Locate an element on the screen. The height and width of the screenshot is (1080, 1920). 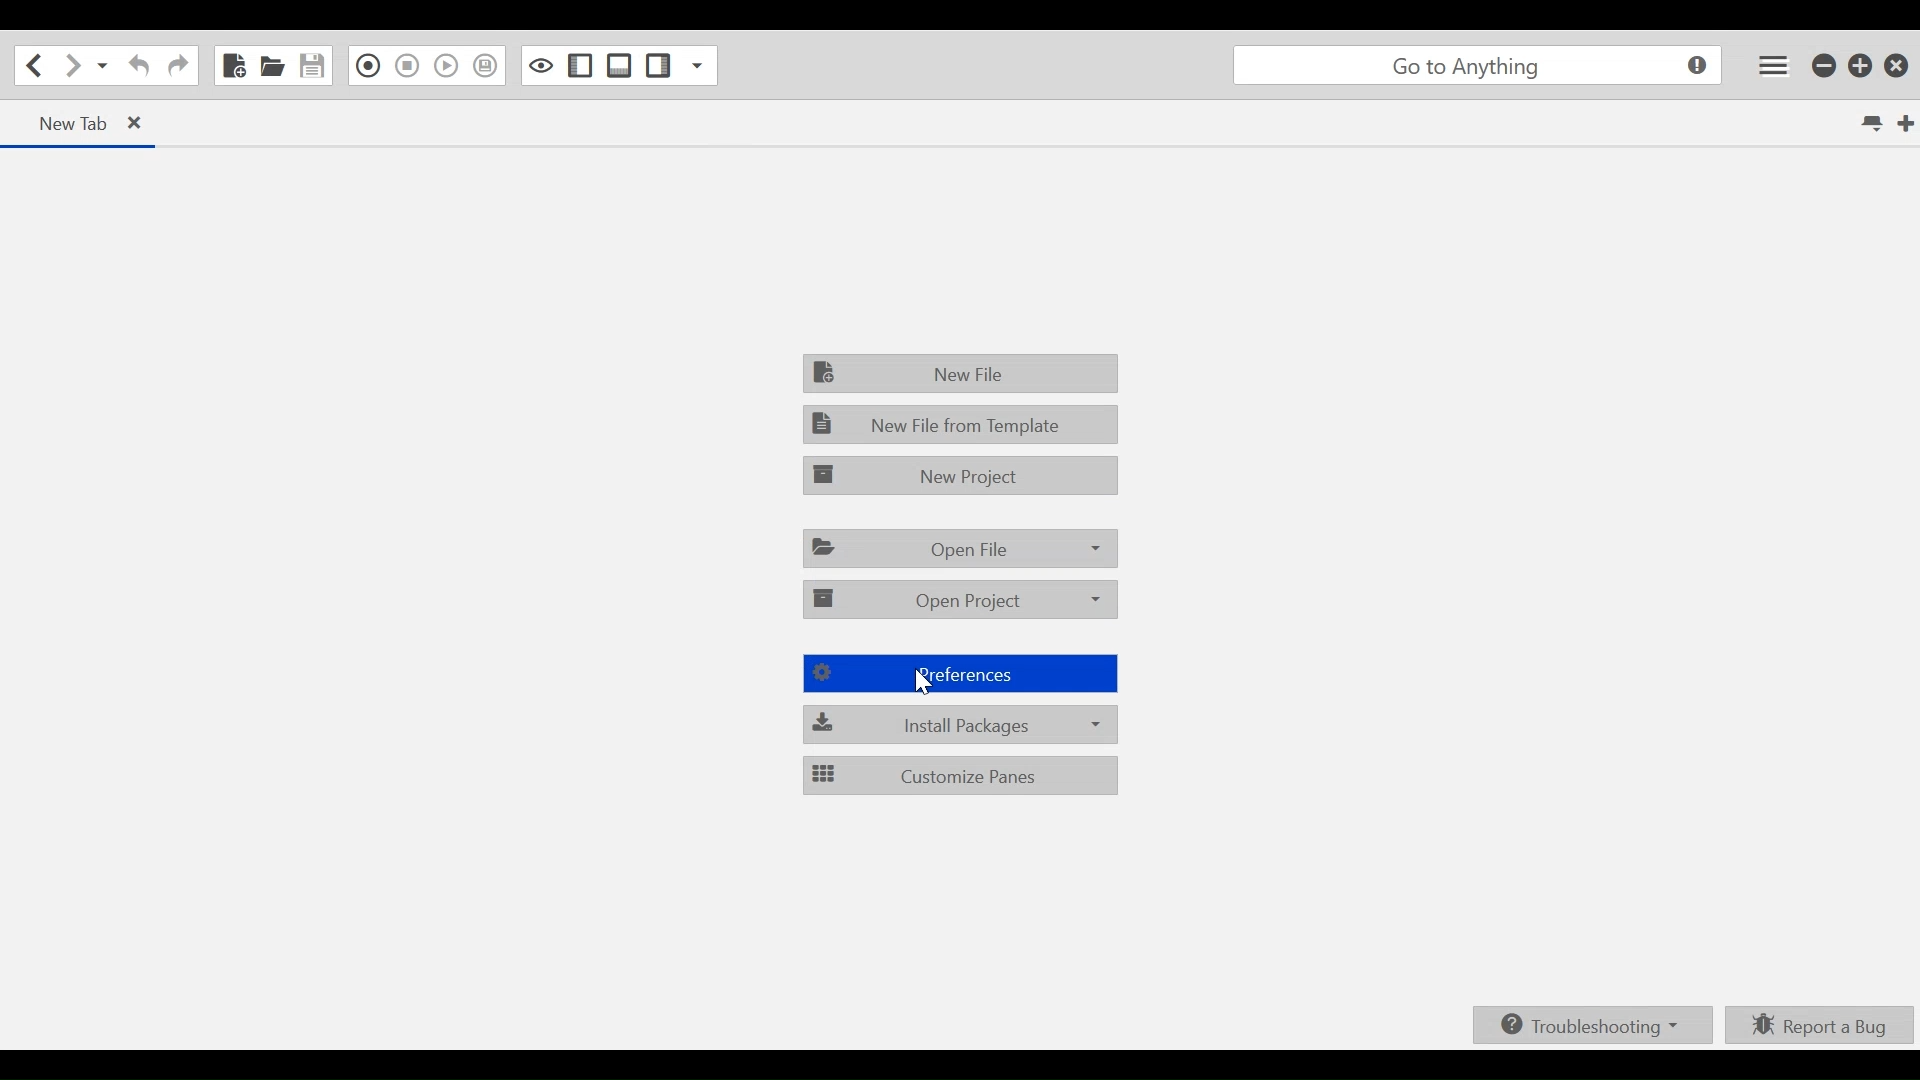
Report a bug is located at coordinates (1816, 1025).